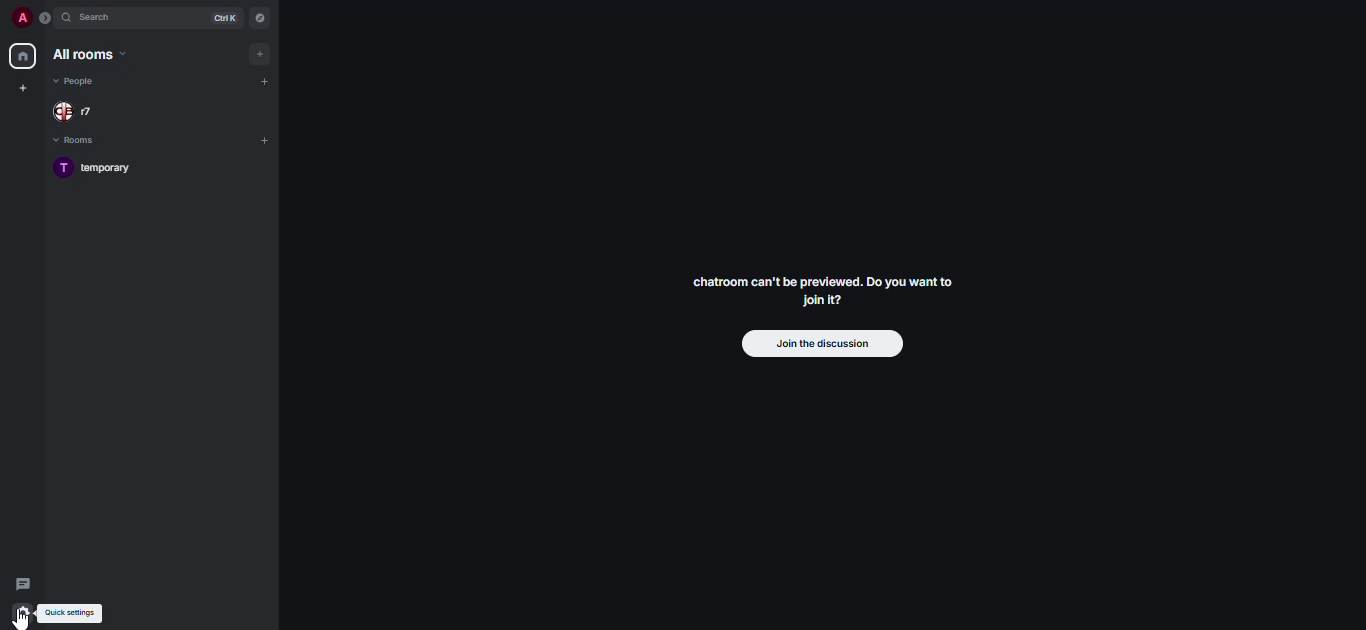 This screenshot has height=630, width=1366. What do you see at coordinates (266, 81) in the screenshot?
I see `add` at bounding box center [266, 81].